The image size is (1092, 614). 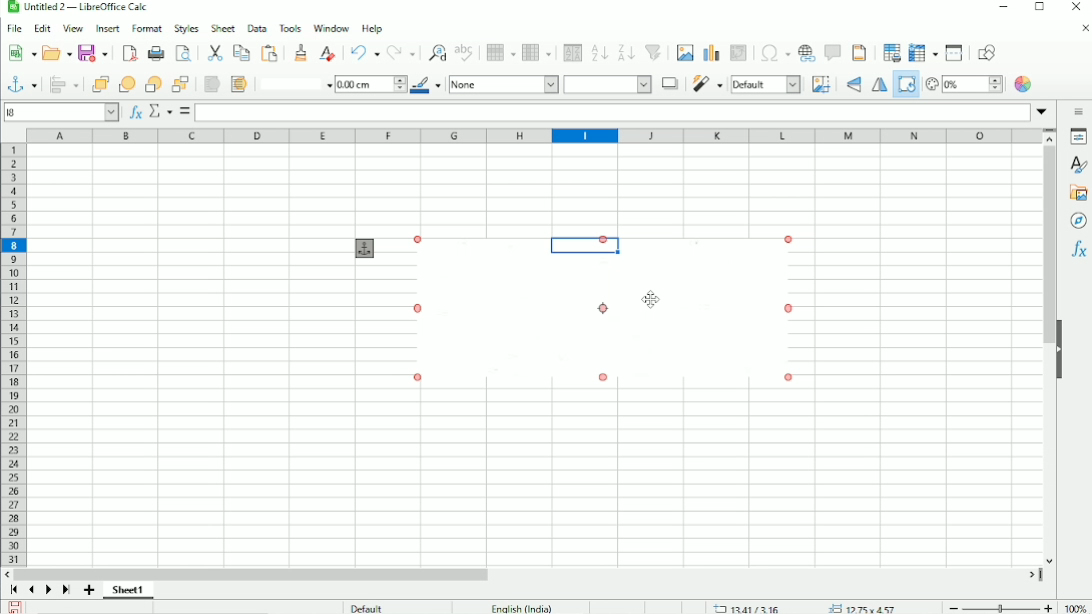 What do you see at coordinates (135, 112) in the screenshot?
I see `Function wizard` at bounding box center [135, 112].